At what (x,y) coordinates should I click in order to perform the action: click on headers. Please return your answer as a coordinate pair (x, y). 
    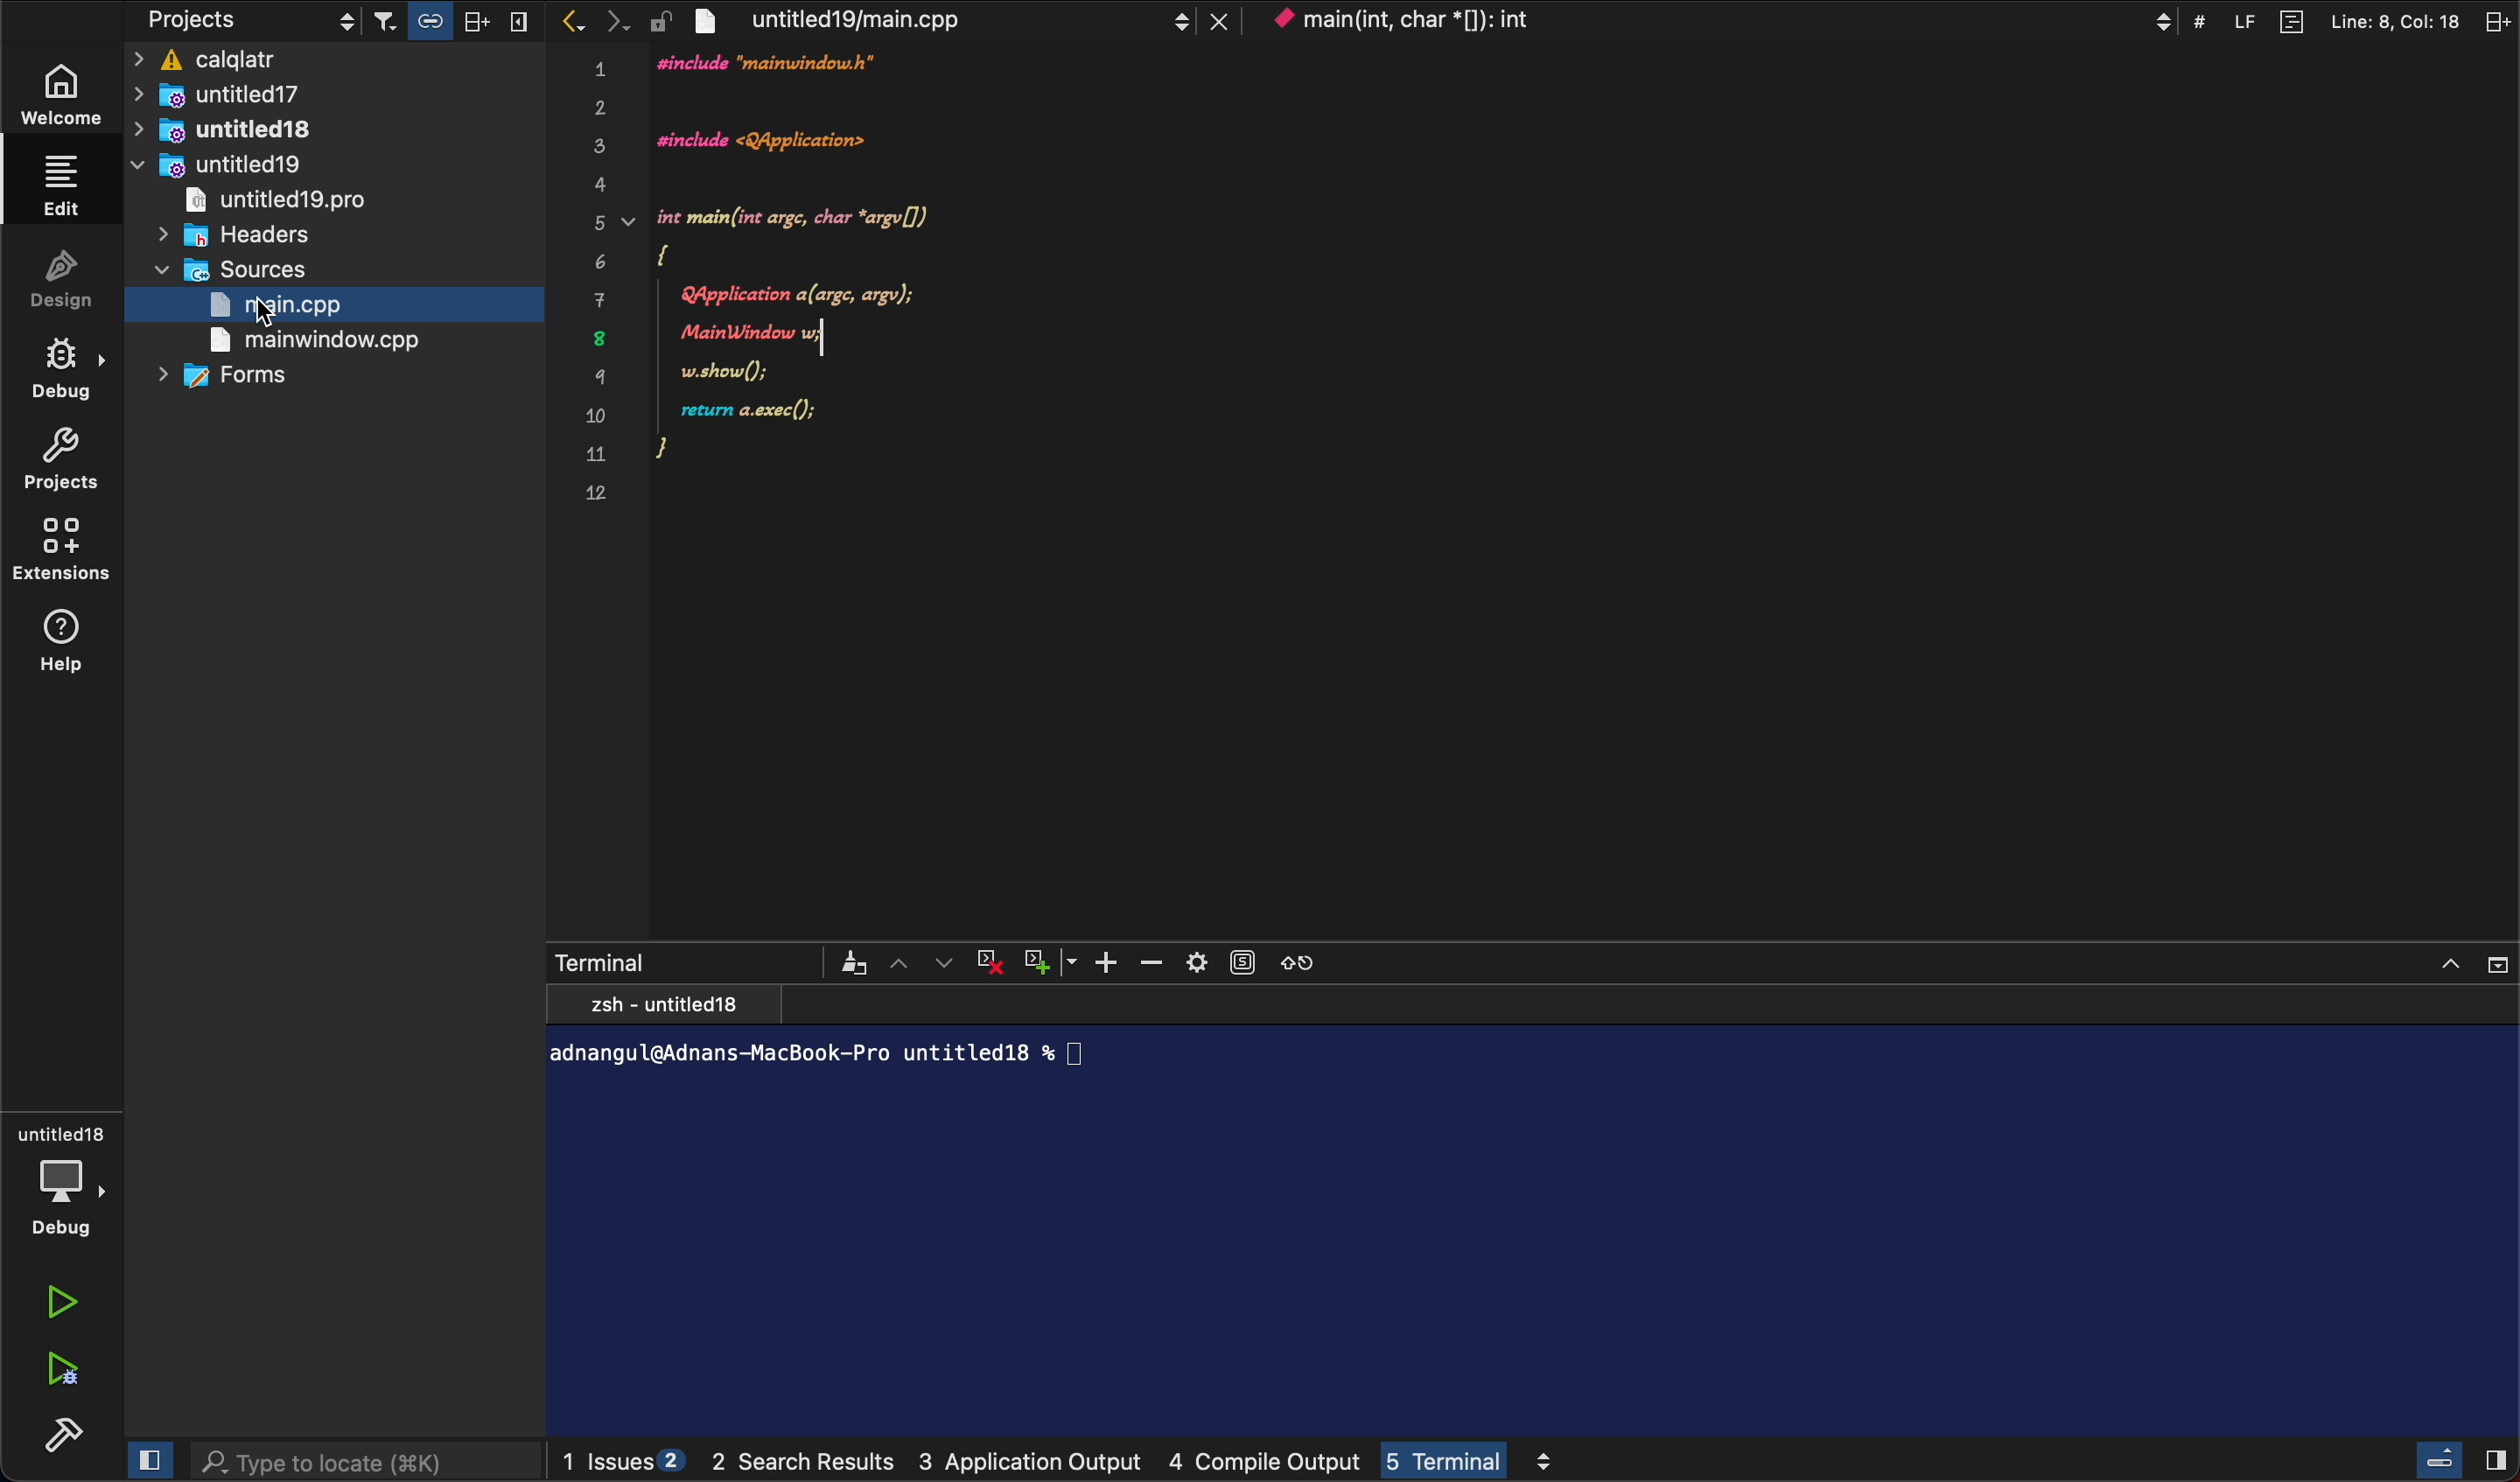
    Looking at the image, I should click on (245, 234).